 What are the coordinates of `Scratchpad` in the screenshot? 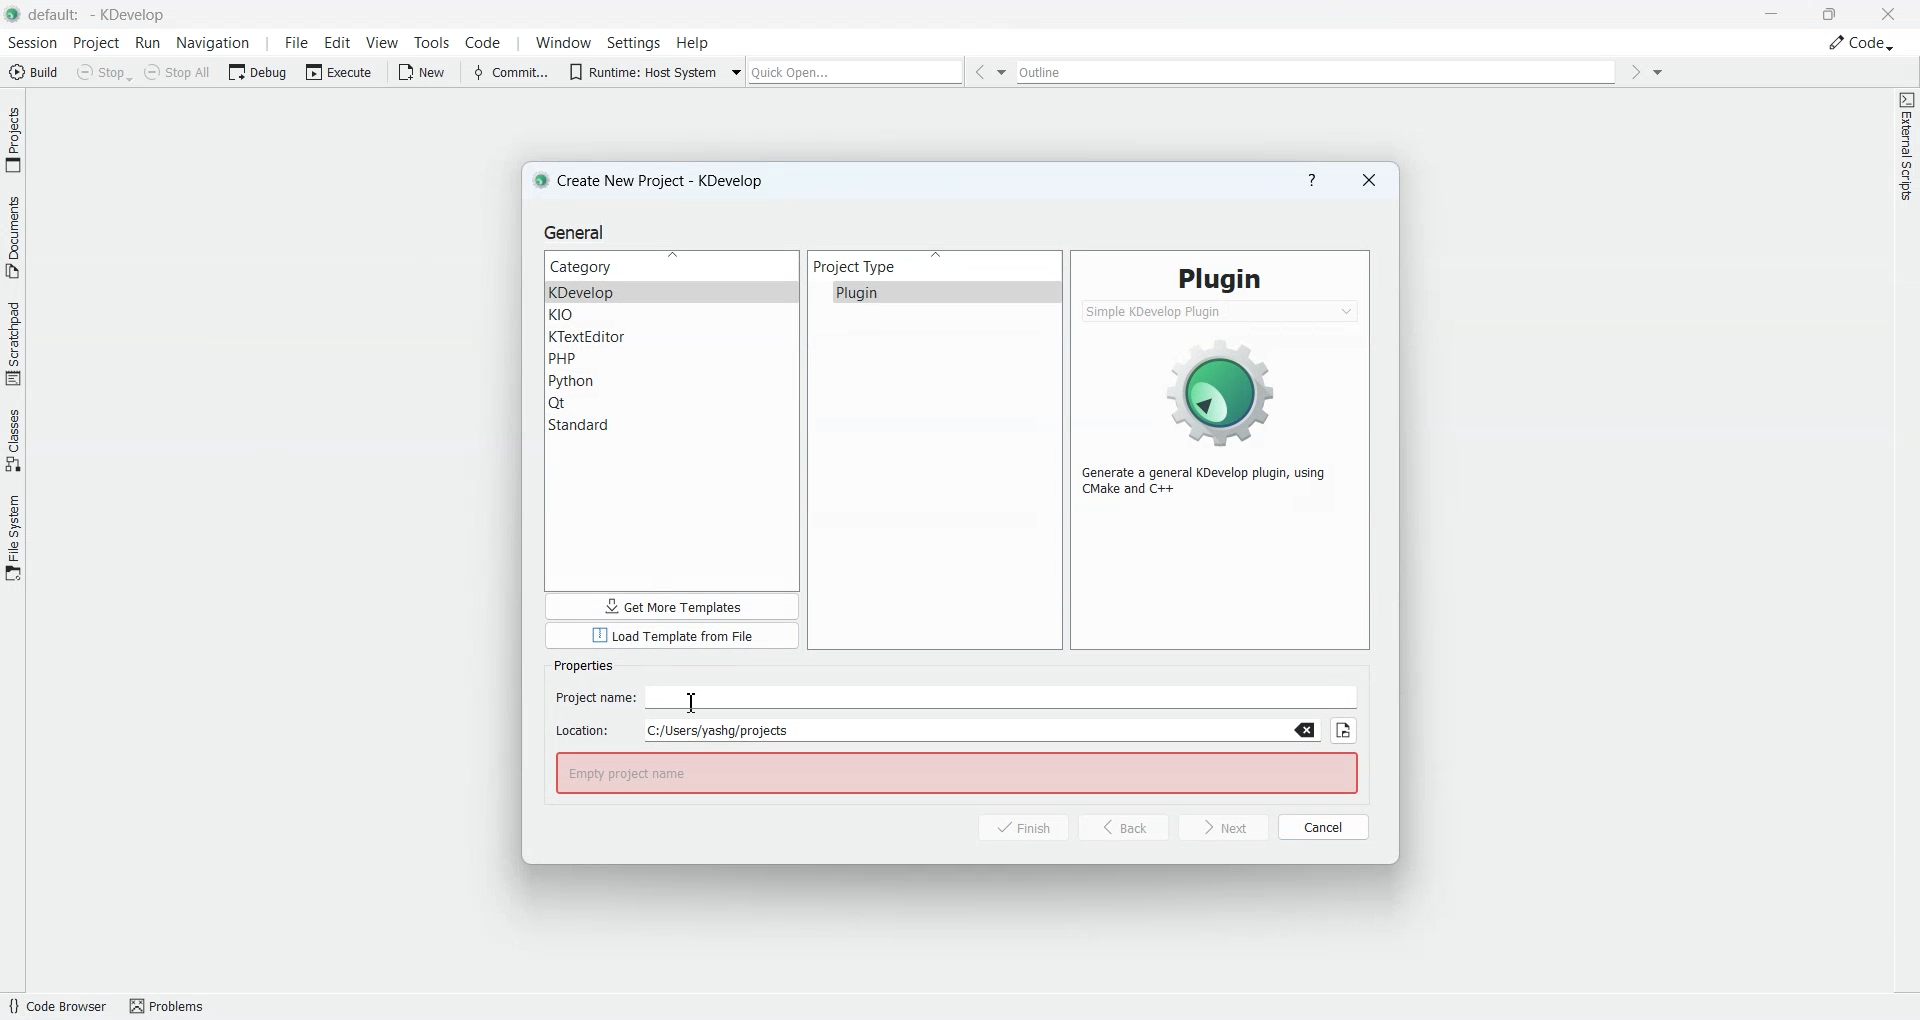 It's located at (13, 342).